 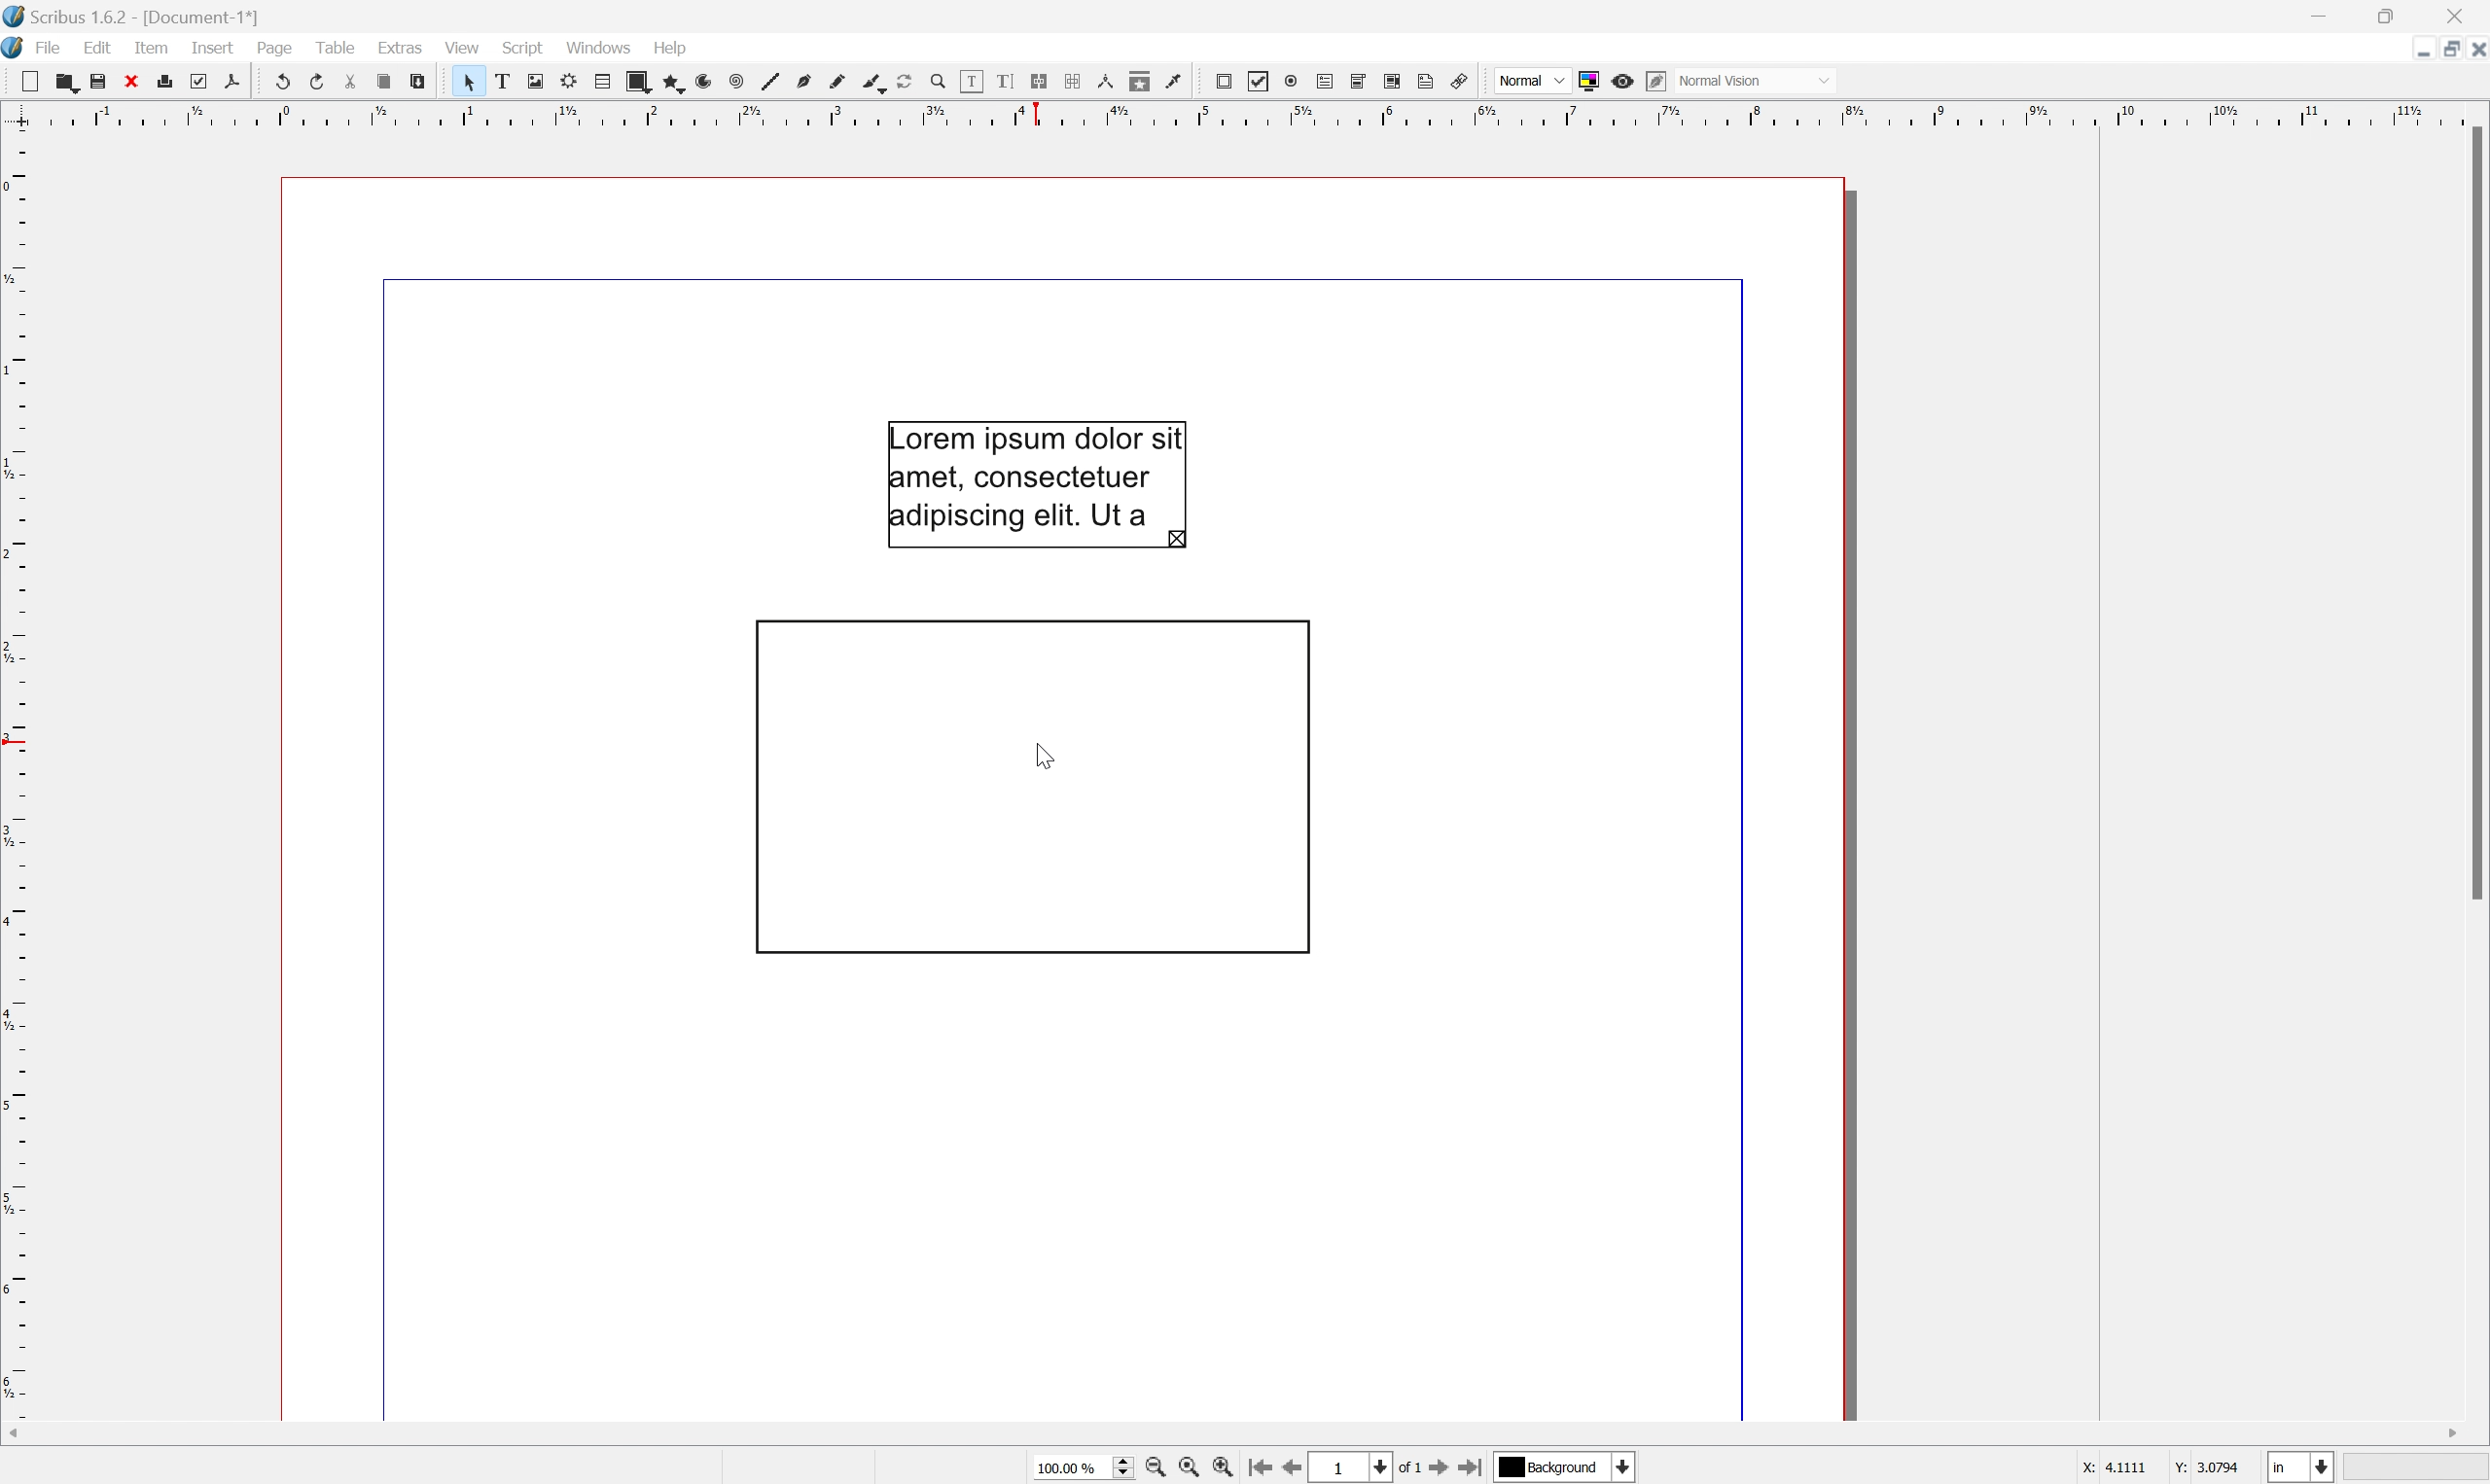 What do you see at coordinates (565, 85) in the screenshot?
I see `Render frame` at bounding box center [565, 85].